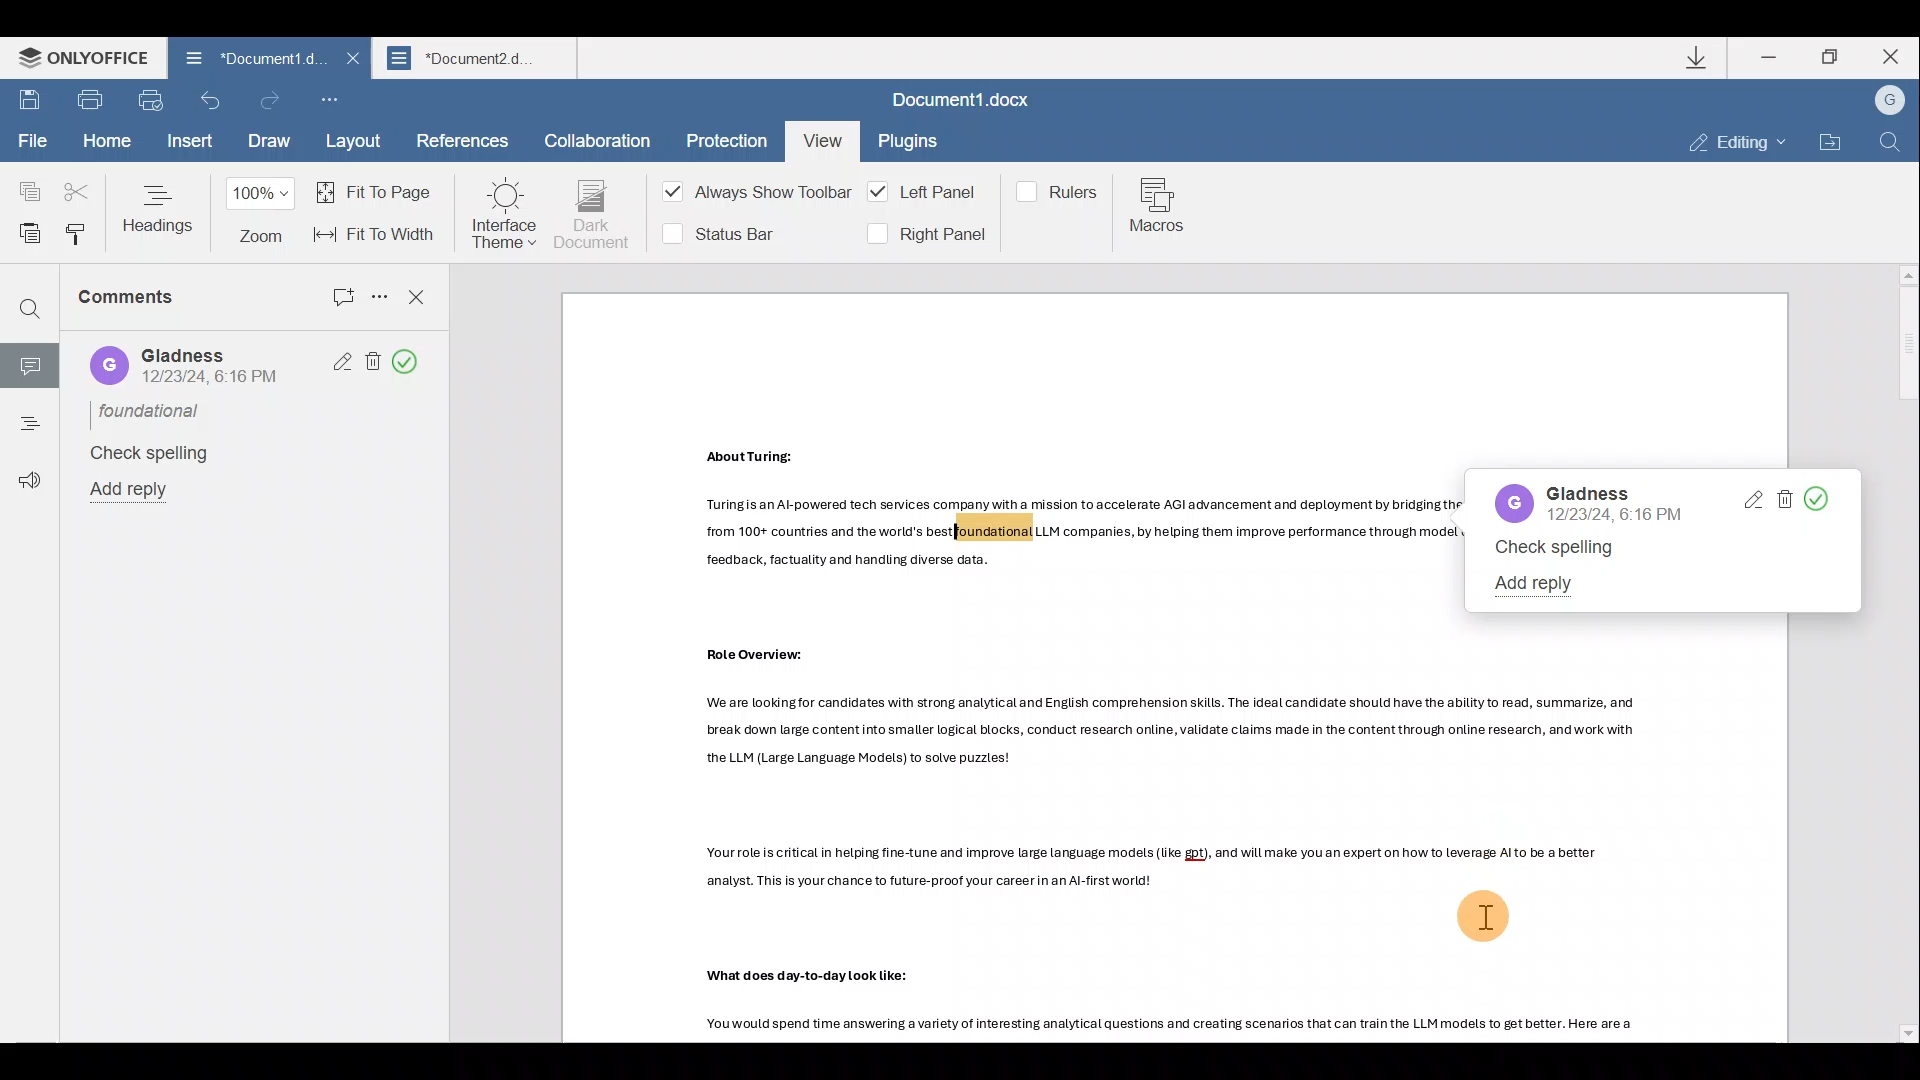 The height and width of the screenshot is (1080, 1920). What do you see at coordinates (1170, 731) in the screenshot?
I see `` at bounding box center [1170, 731].